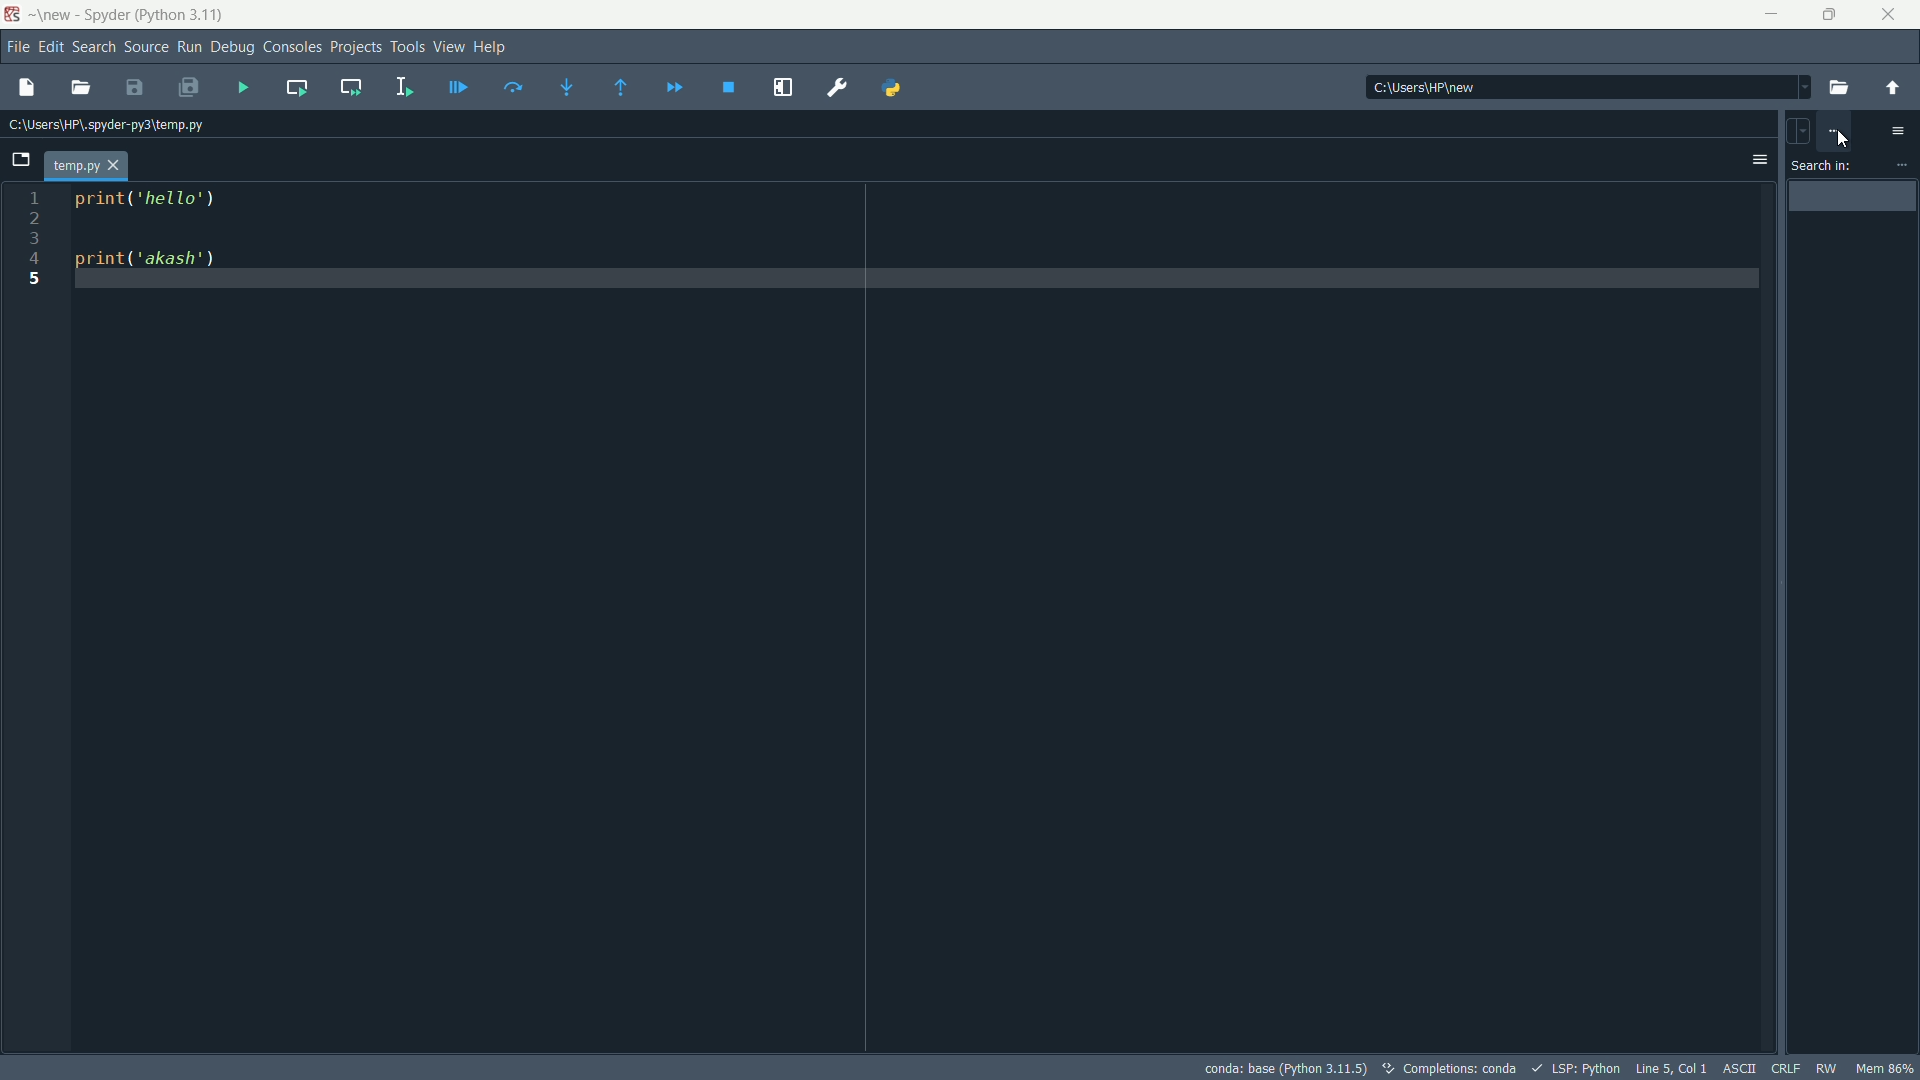 The image size is (1920, 1080). Describe the element at coordinates (1893, 88) in the screenshot. I see `parent directory` at that location.